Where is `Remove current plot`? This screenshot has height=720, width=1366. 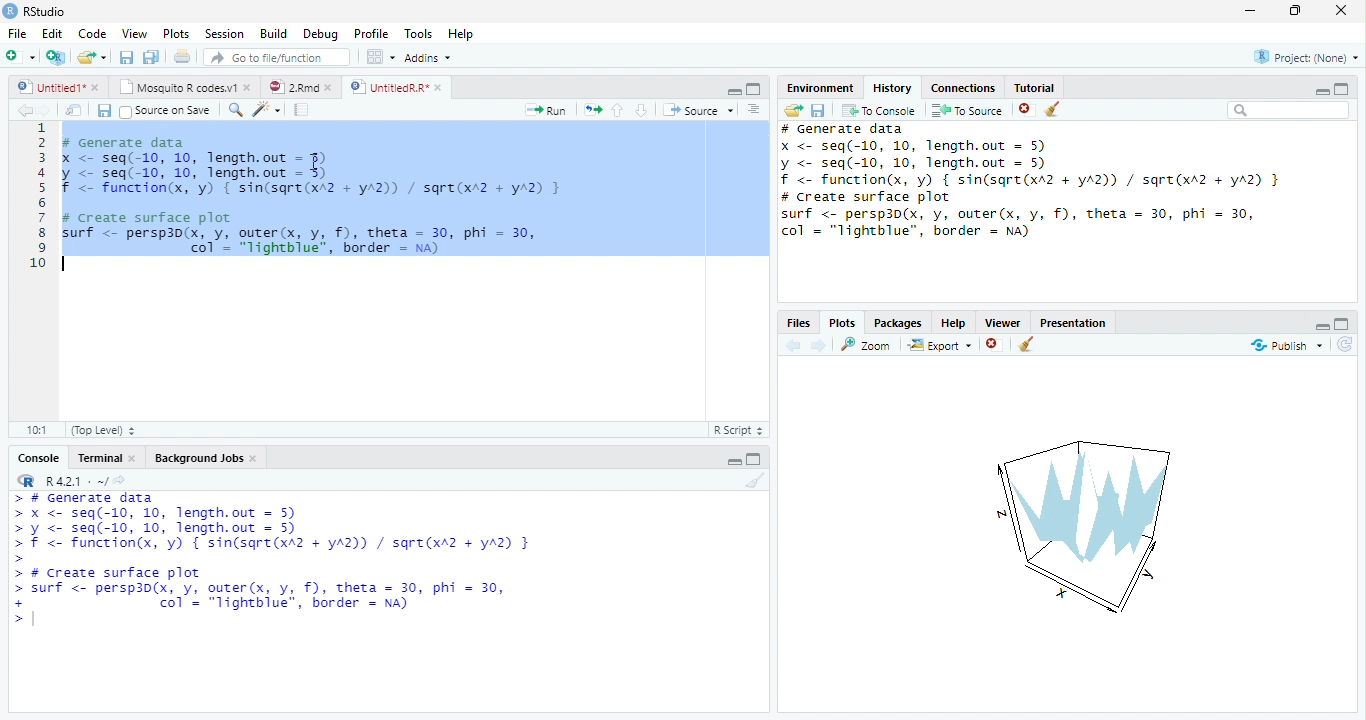 Remove current plot is located at coordinates (996, 344).